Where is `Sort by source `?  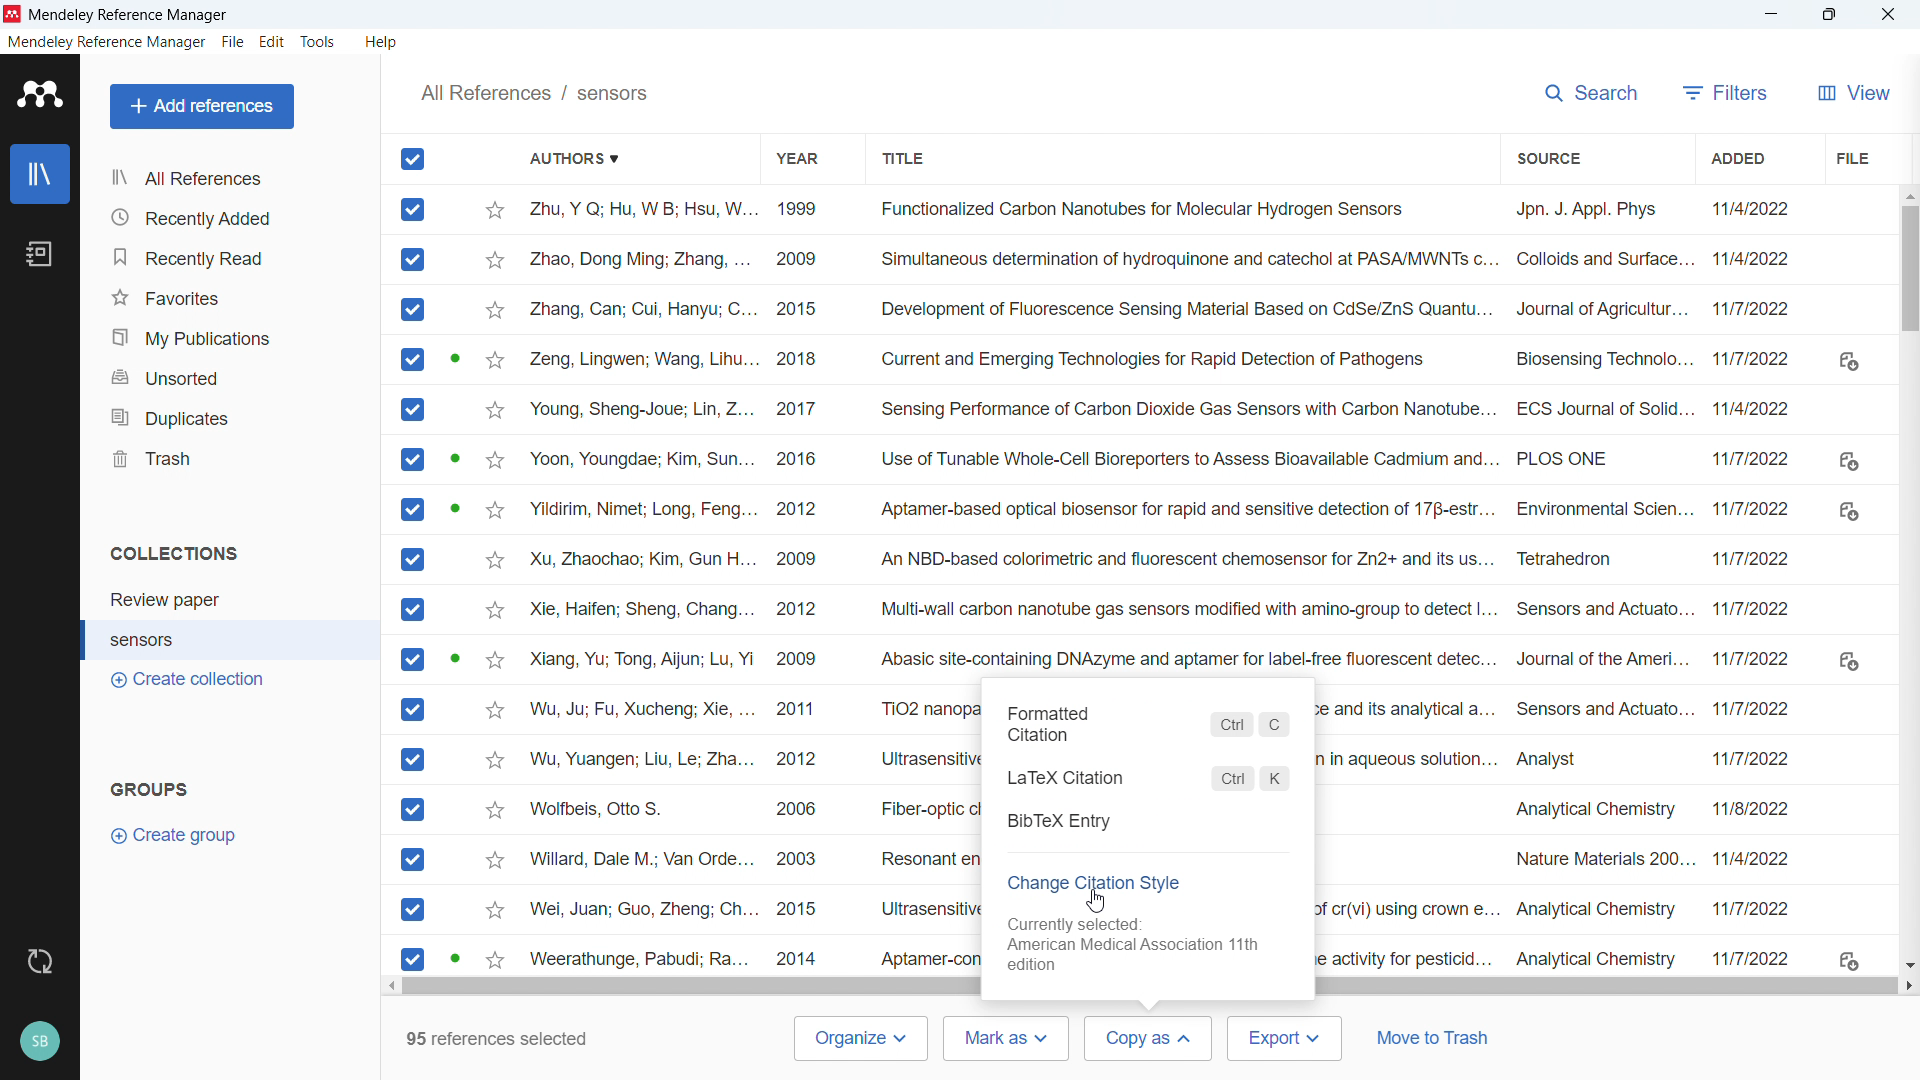 Sort by source  is located at coordinates (1546, 157).